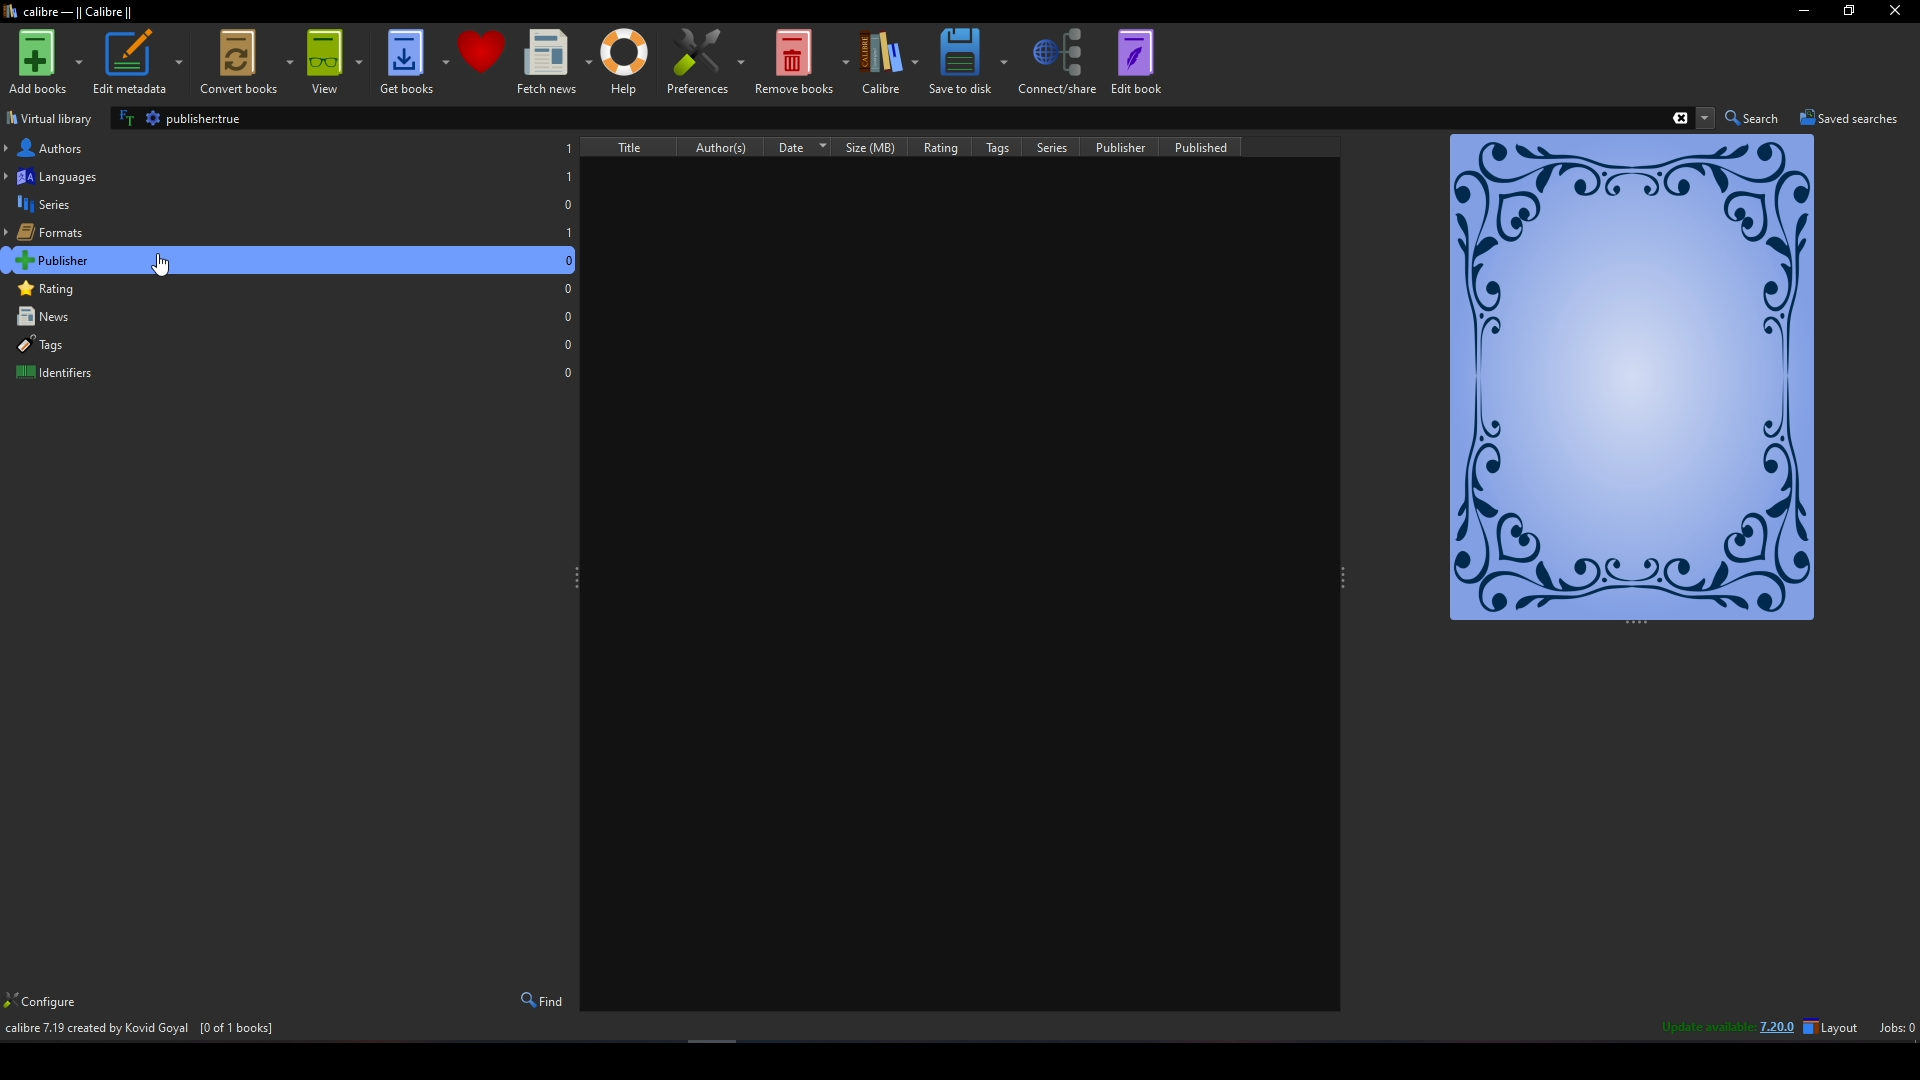  I want to click on Close, so click(1897, 12).